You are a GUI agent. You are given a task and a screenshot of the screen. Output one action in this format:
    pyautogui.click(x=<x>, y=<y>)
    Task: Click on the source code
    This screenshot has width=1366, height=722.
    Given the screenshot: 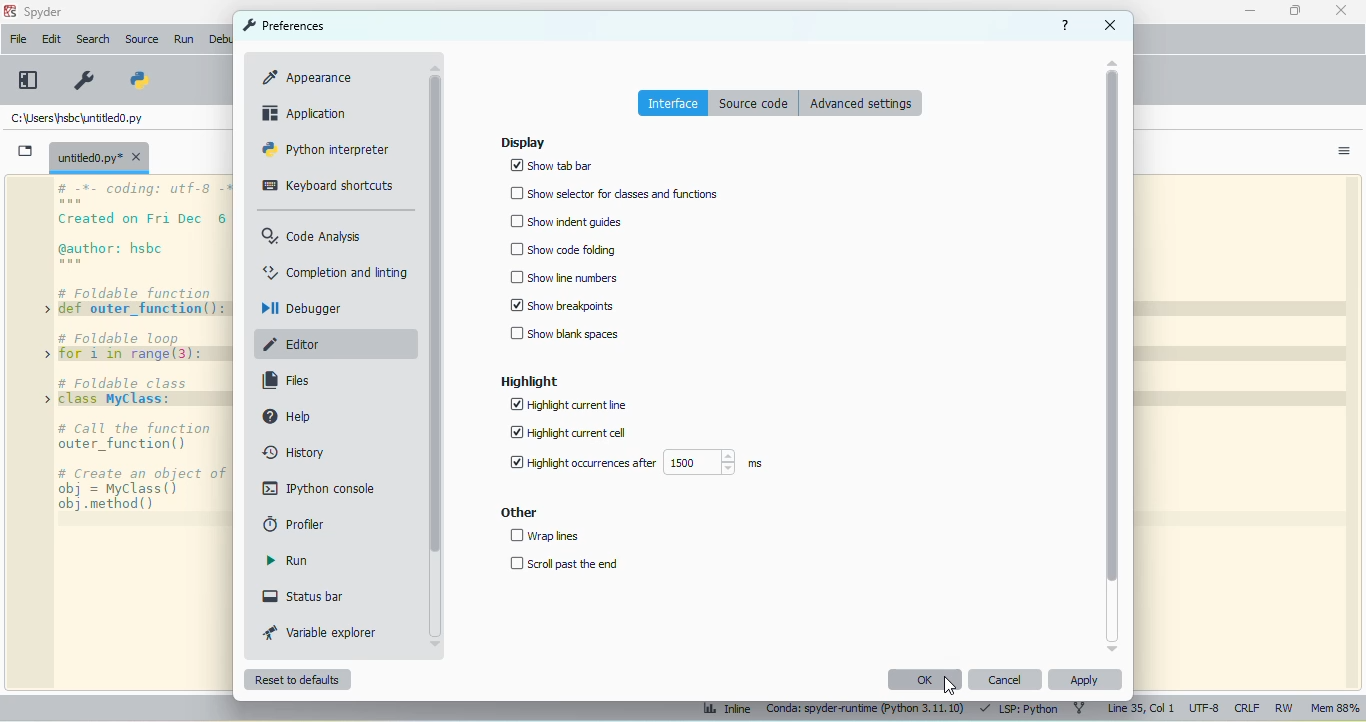 What is the action you would take?
    pyautogui.click(x=754, y=103)
    